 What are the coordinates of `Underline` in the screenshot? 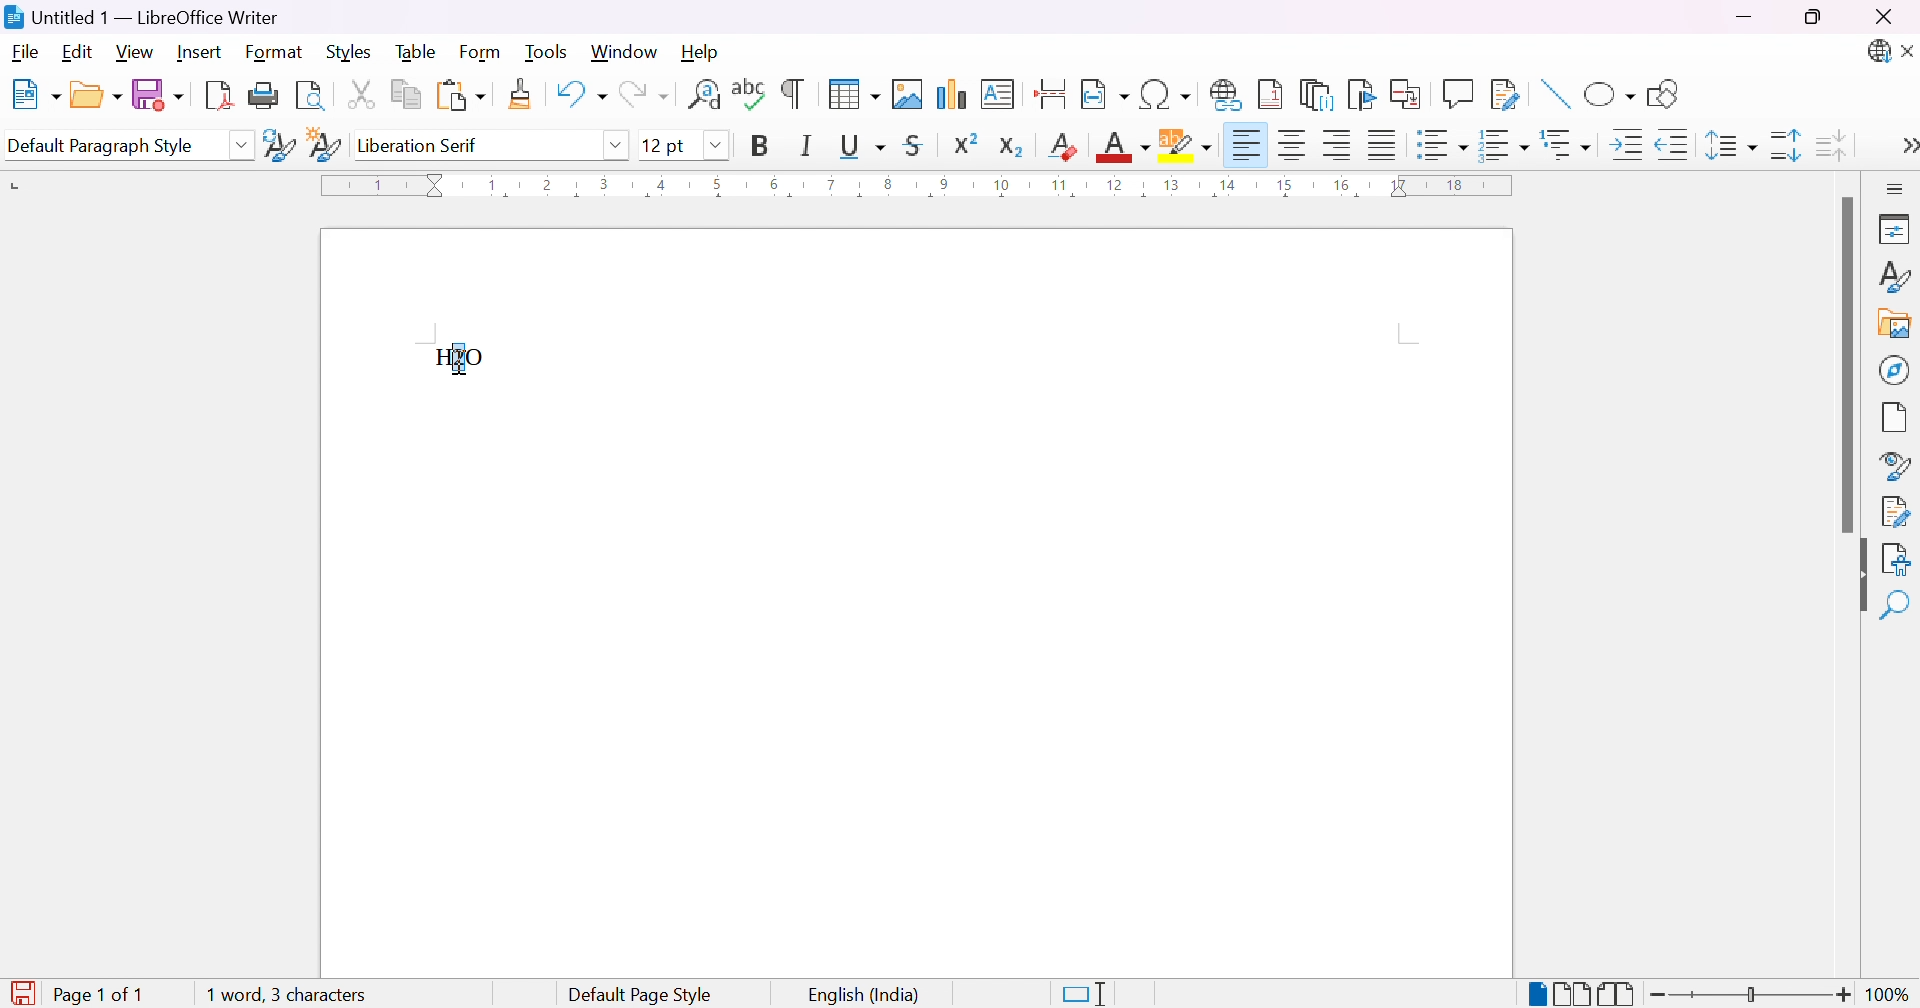 It's located at (861, 145).